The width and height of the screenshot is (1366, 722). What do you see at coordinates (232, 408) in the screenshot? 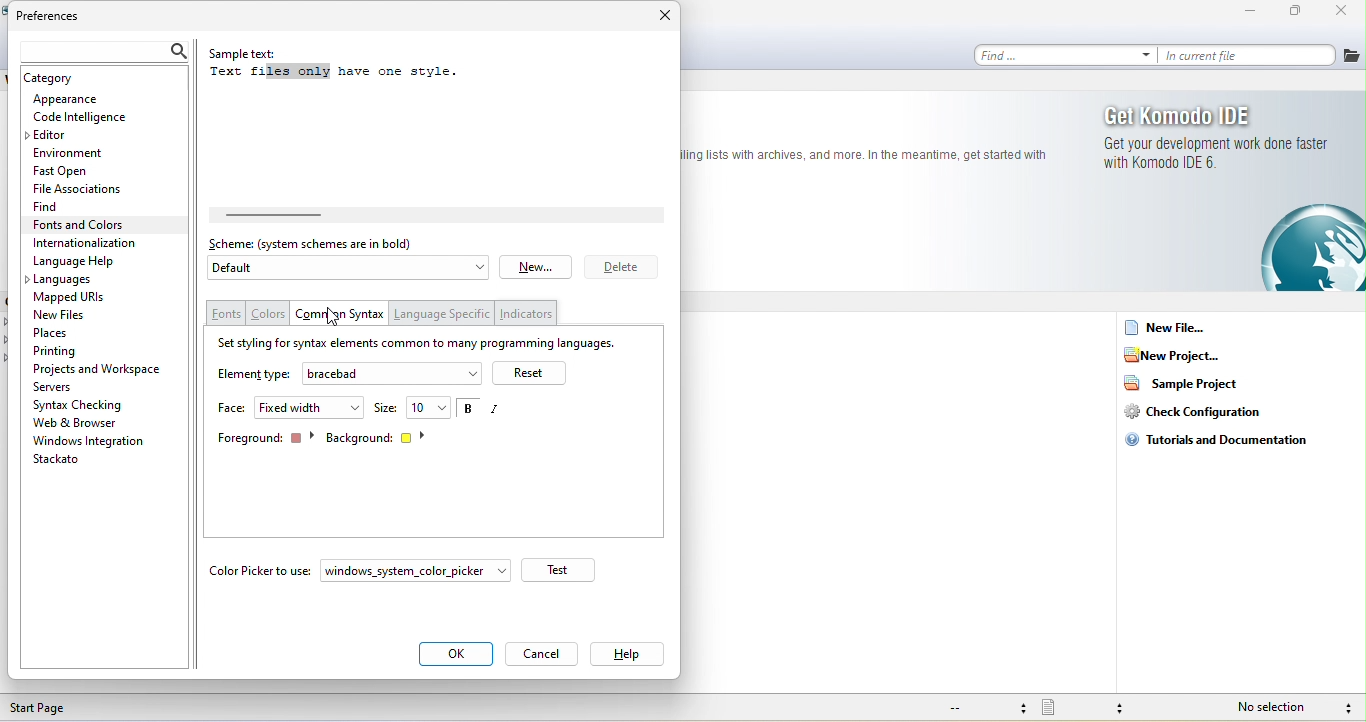
I see `face` at bounding box center [232, 408].